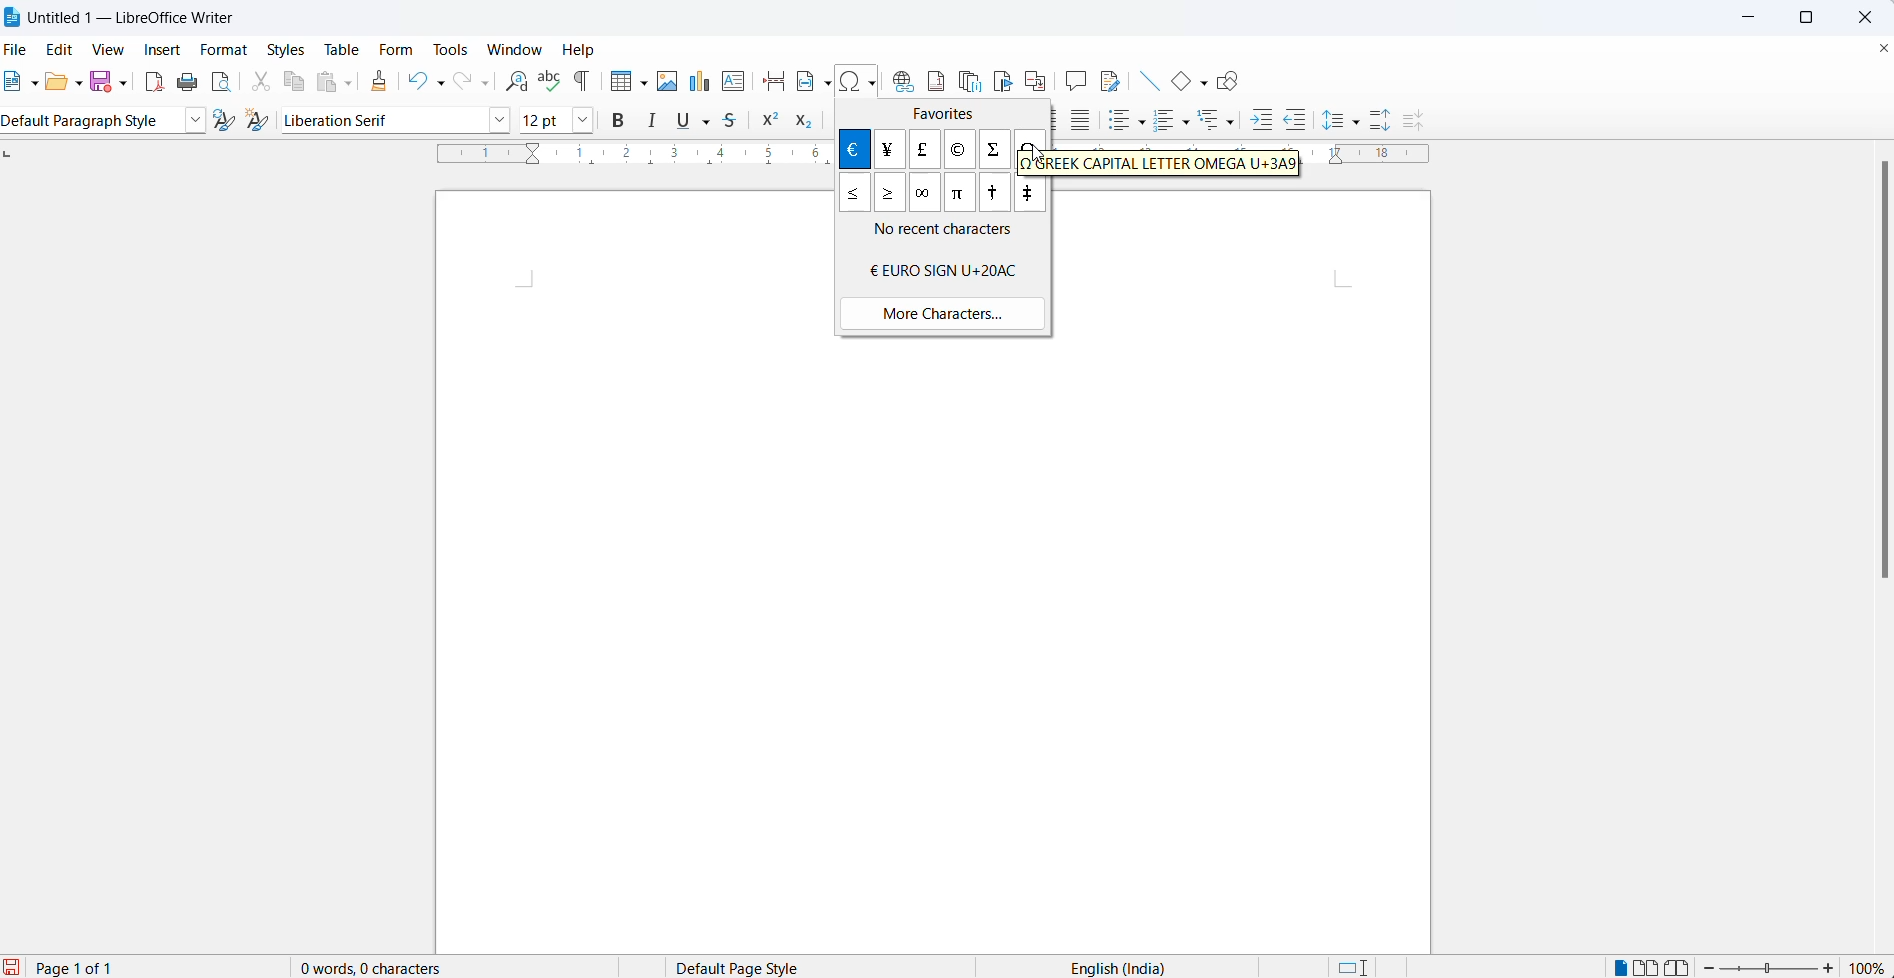 This screenshot has width=1894, height=978. What do you see at coordinates (1112, 82) in the screenshot?
I see `show track changes functions` at bounding box center [1112, 82].